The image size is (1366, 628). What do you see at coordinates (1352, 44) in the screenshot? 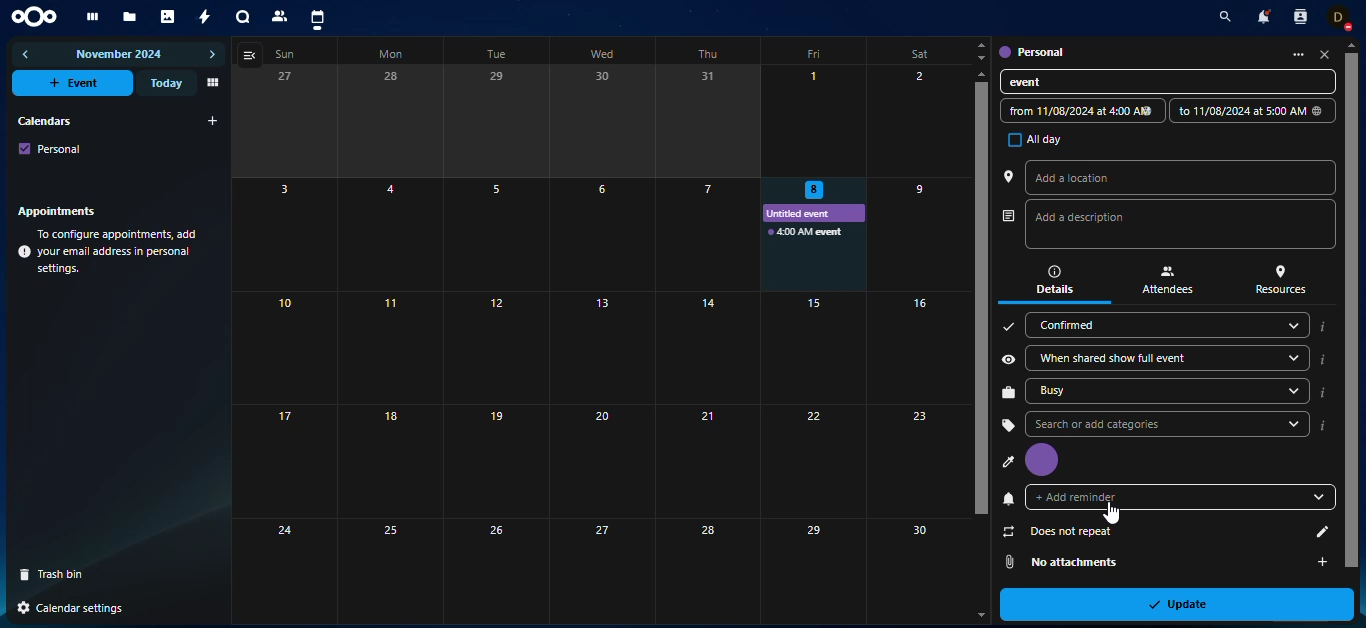
I see `Move up` at bounding box center [1352, 44].